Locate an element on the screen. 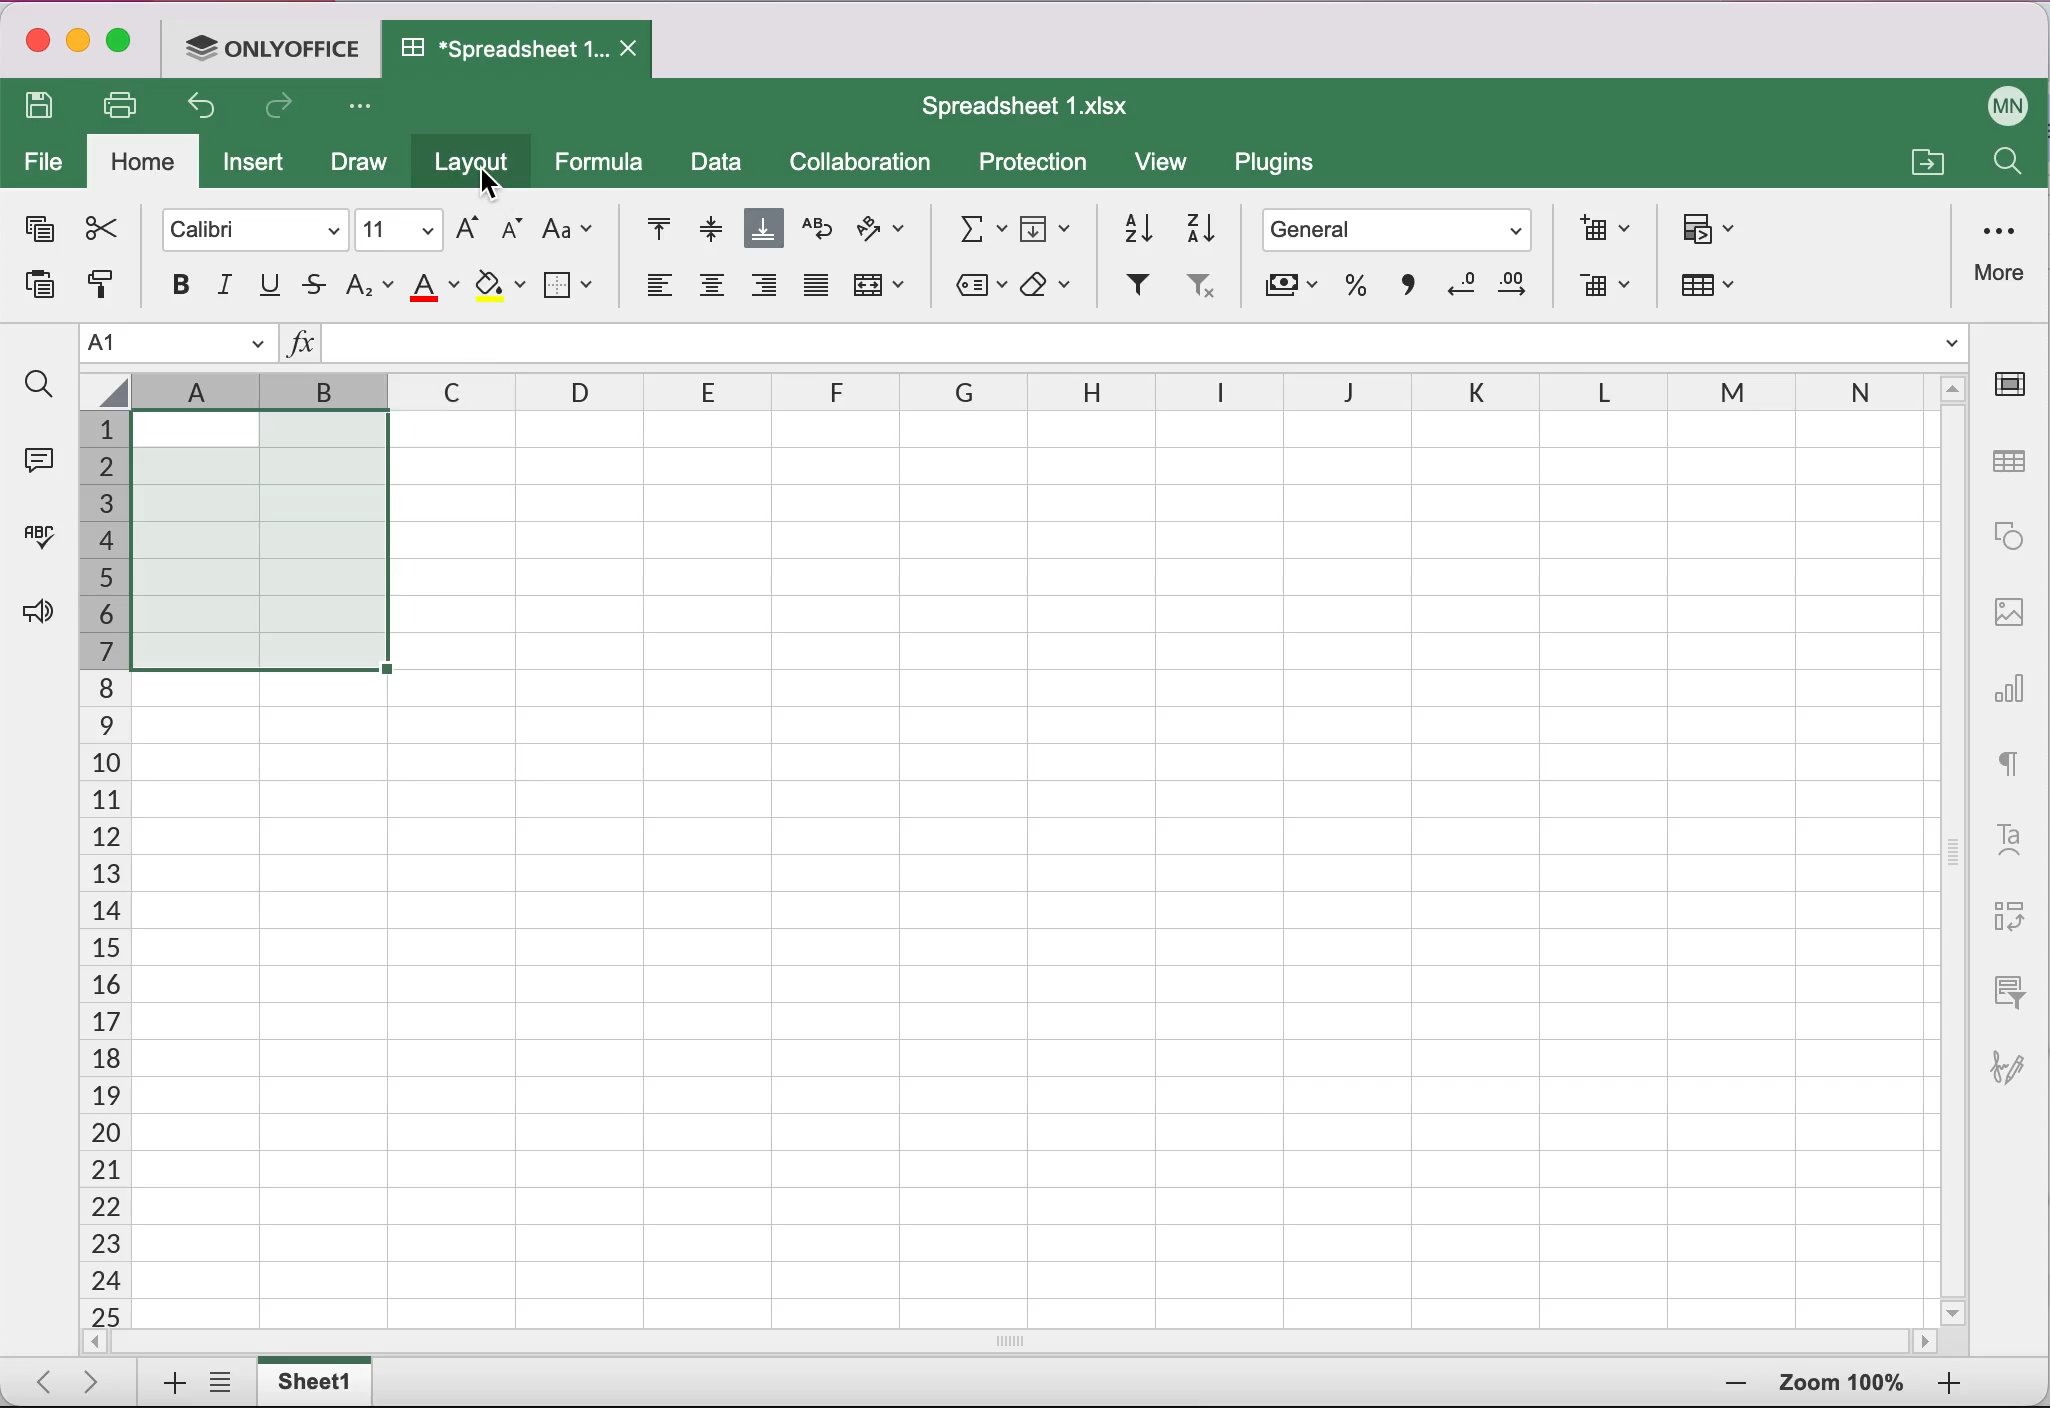 The height and width of the screenshot is (1408, 2050). insert cells is located at coordinates (1598, 228).